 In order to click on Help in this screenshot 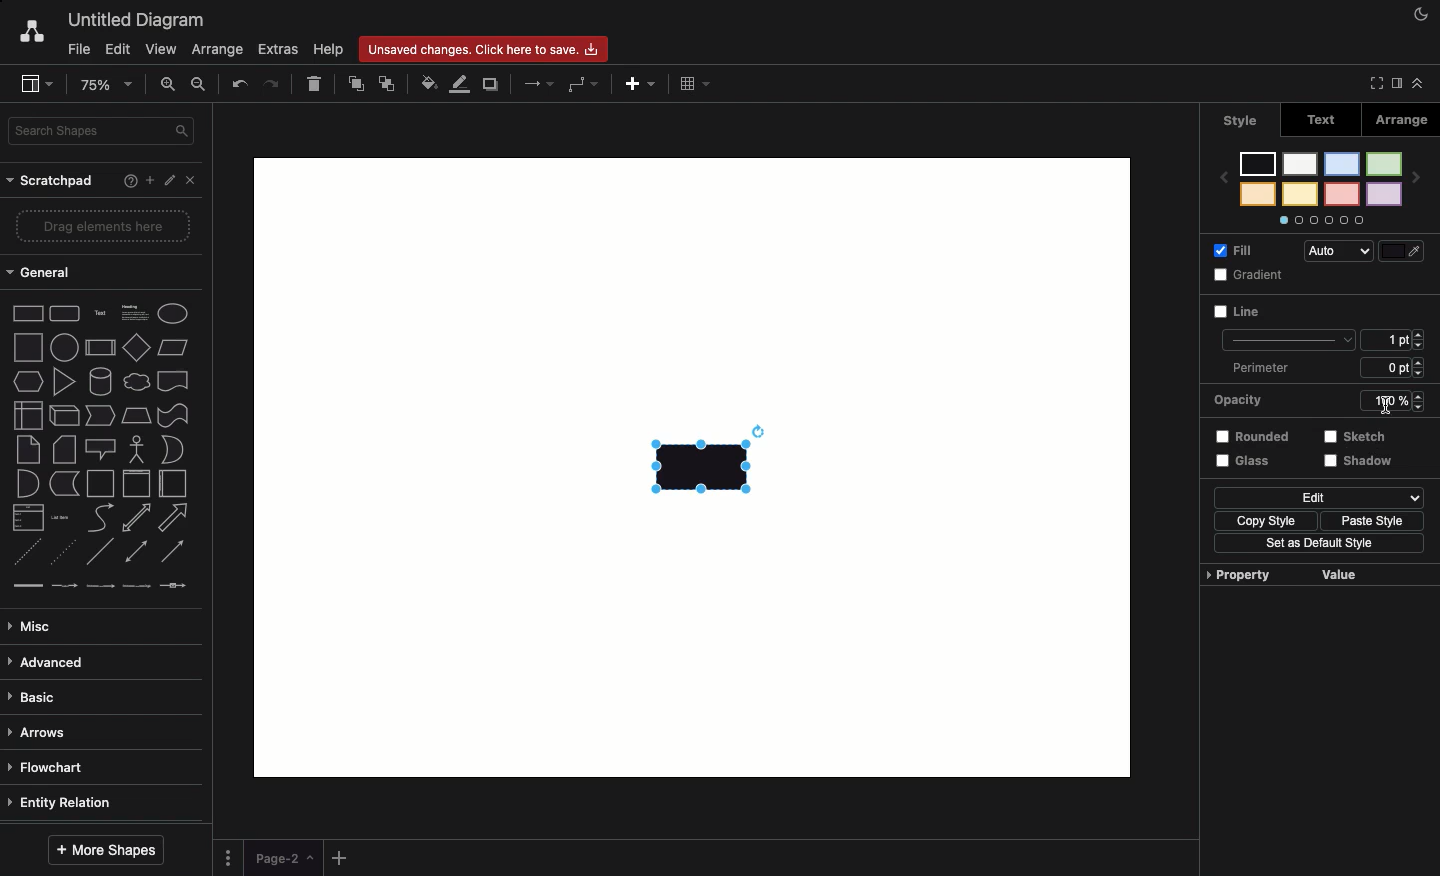, I will do `click(126, 181)`.